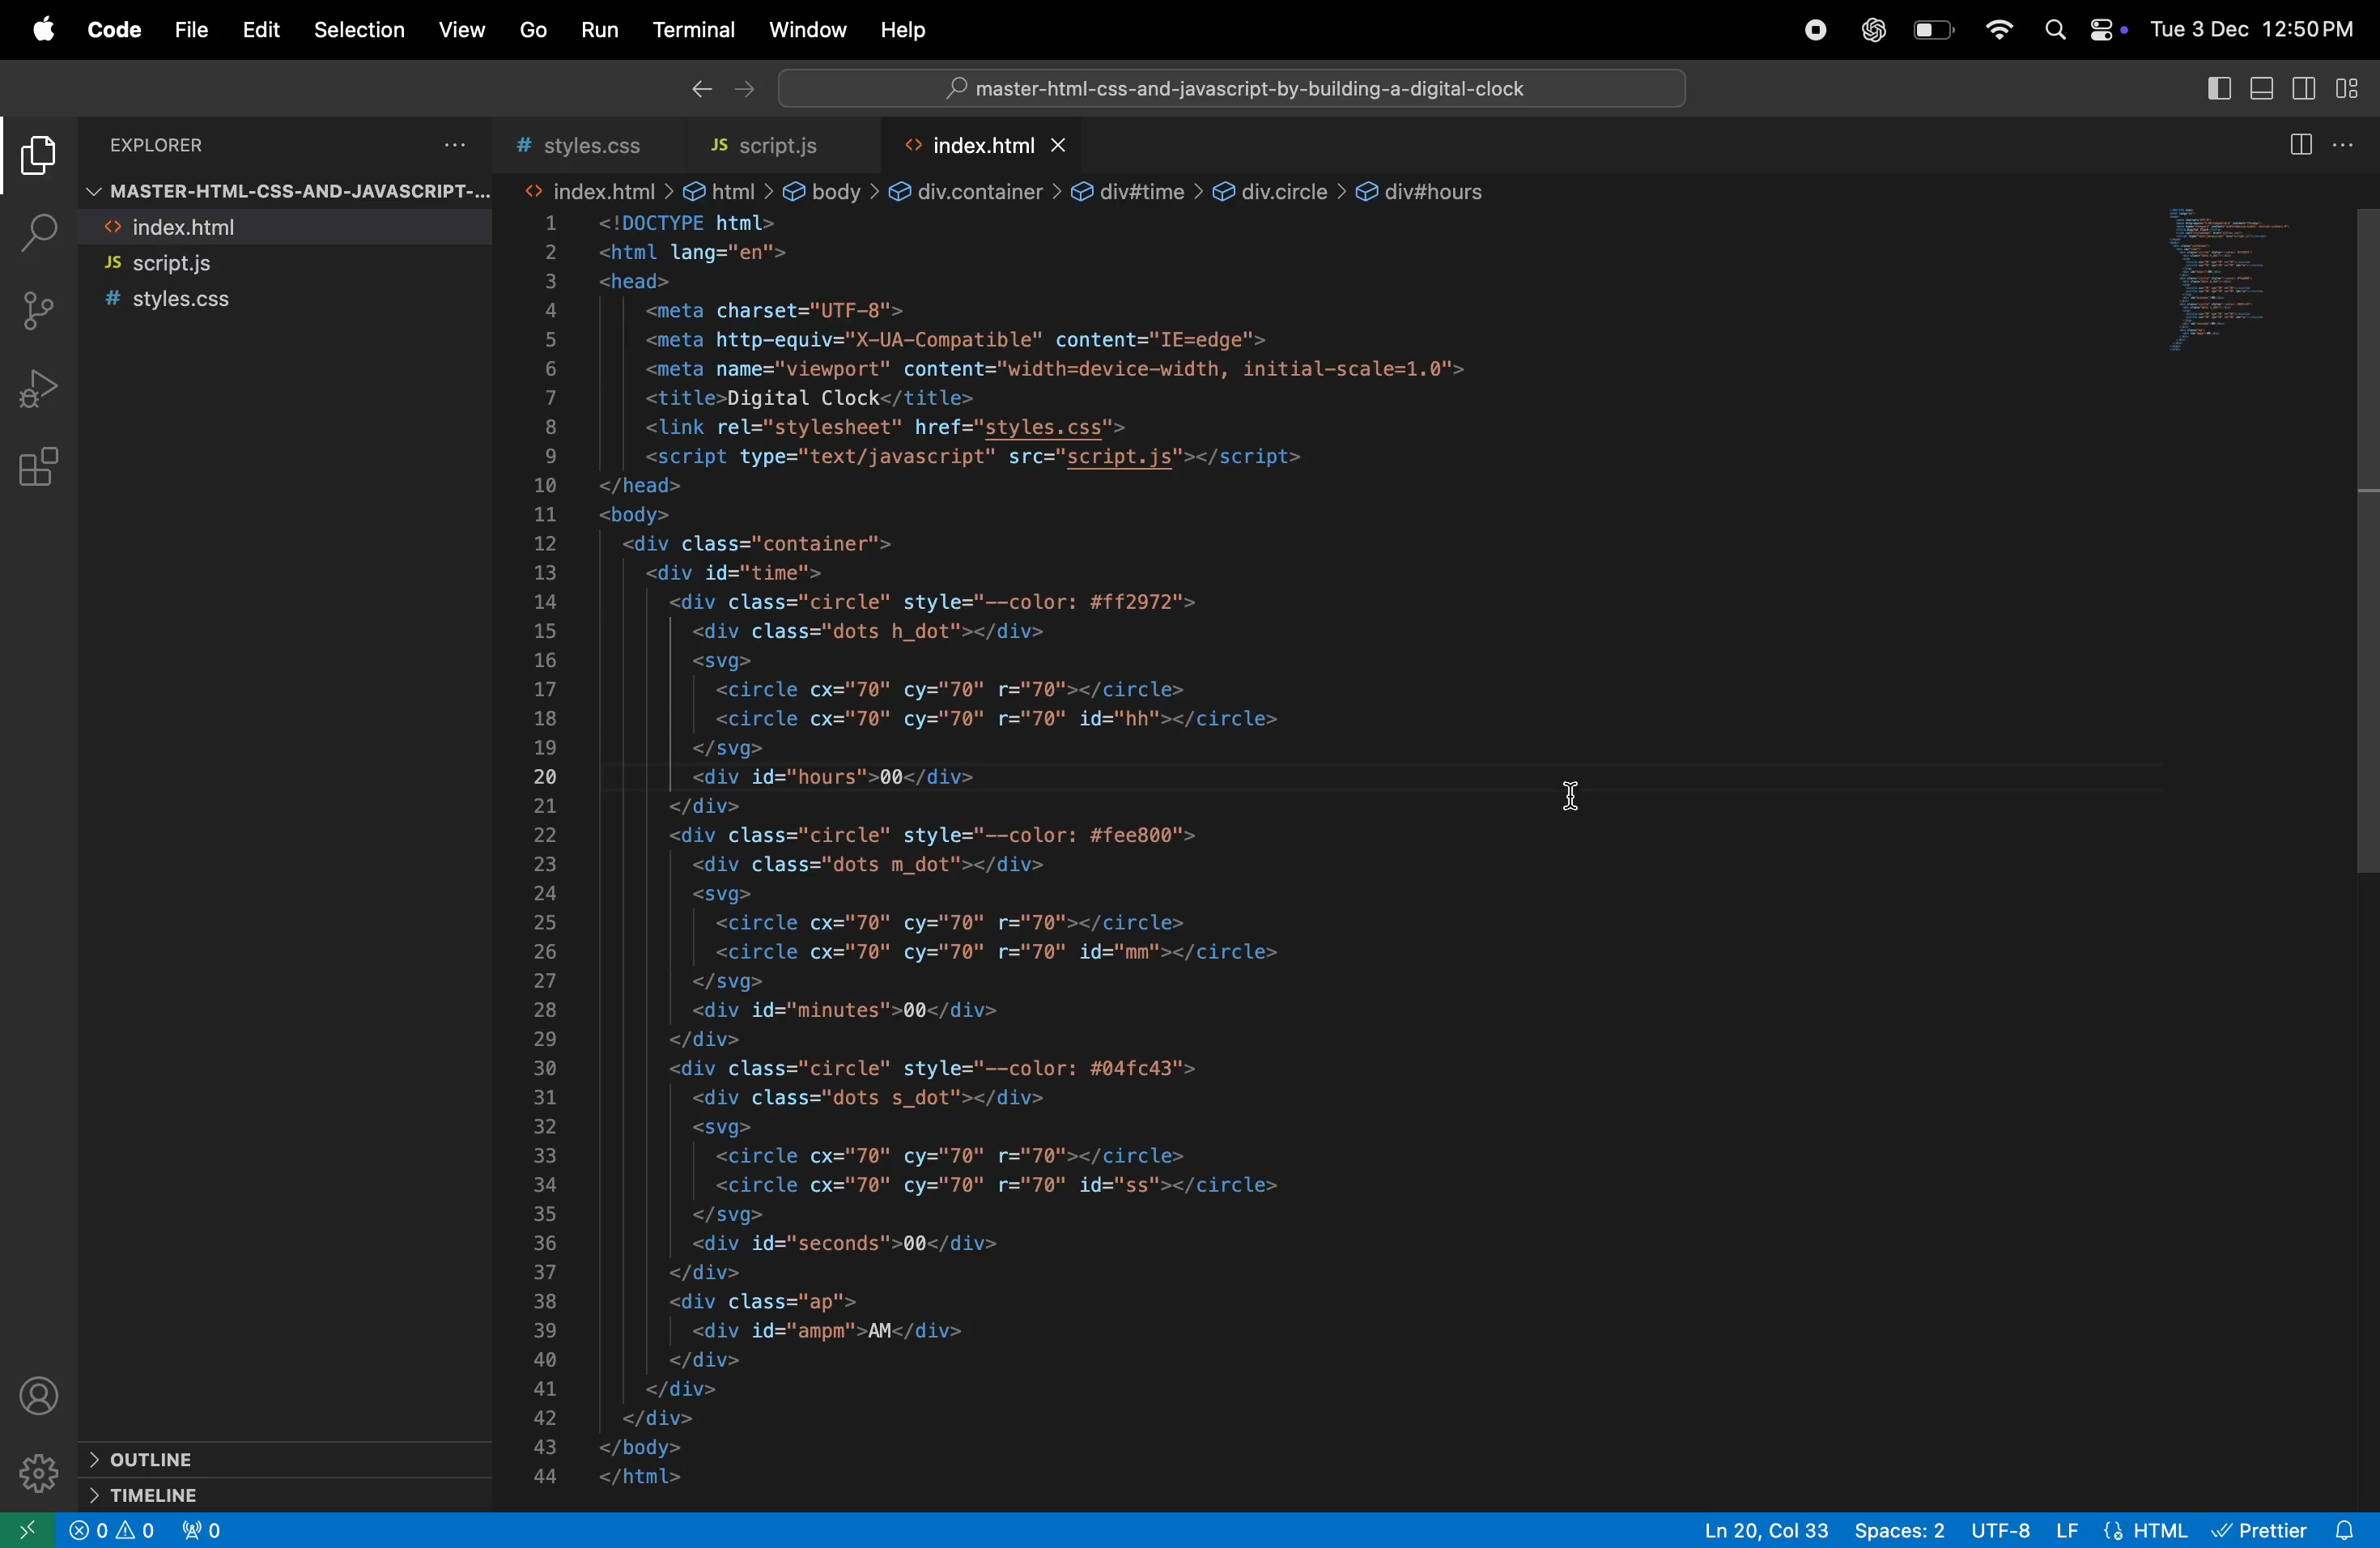 Image resolution: width=2380 pixels, height=1548 pixels. I want to click on apple widgets, so click(2084, 28).